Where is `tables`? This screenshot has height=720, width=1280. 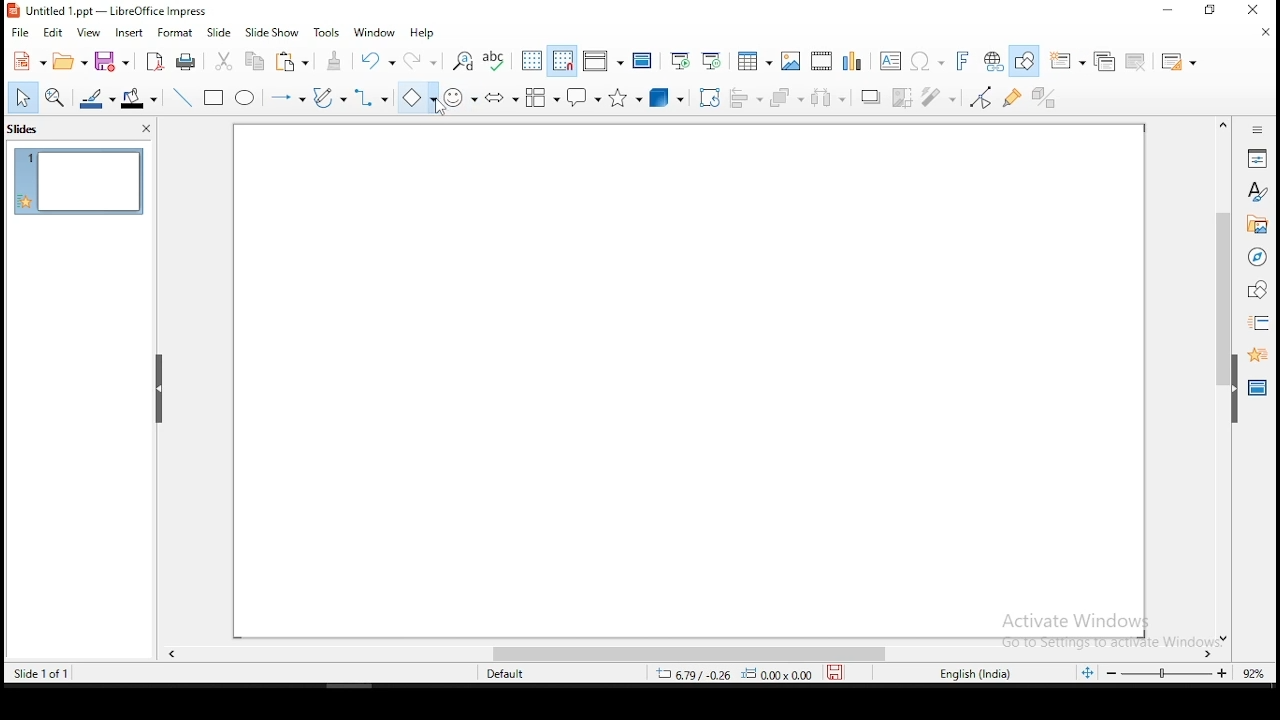 tables is located at coordinates (755, 61).